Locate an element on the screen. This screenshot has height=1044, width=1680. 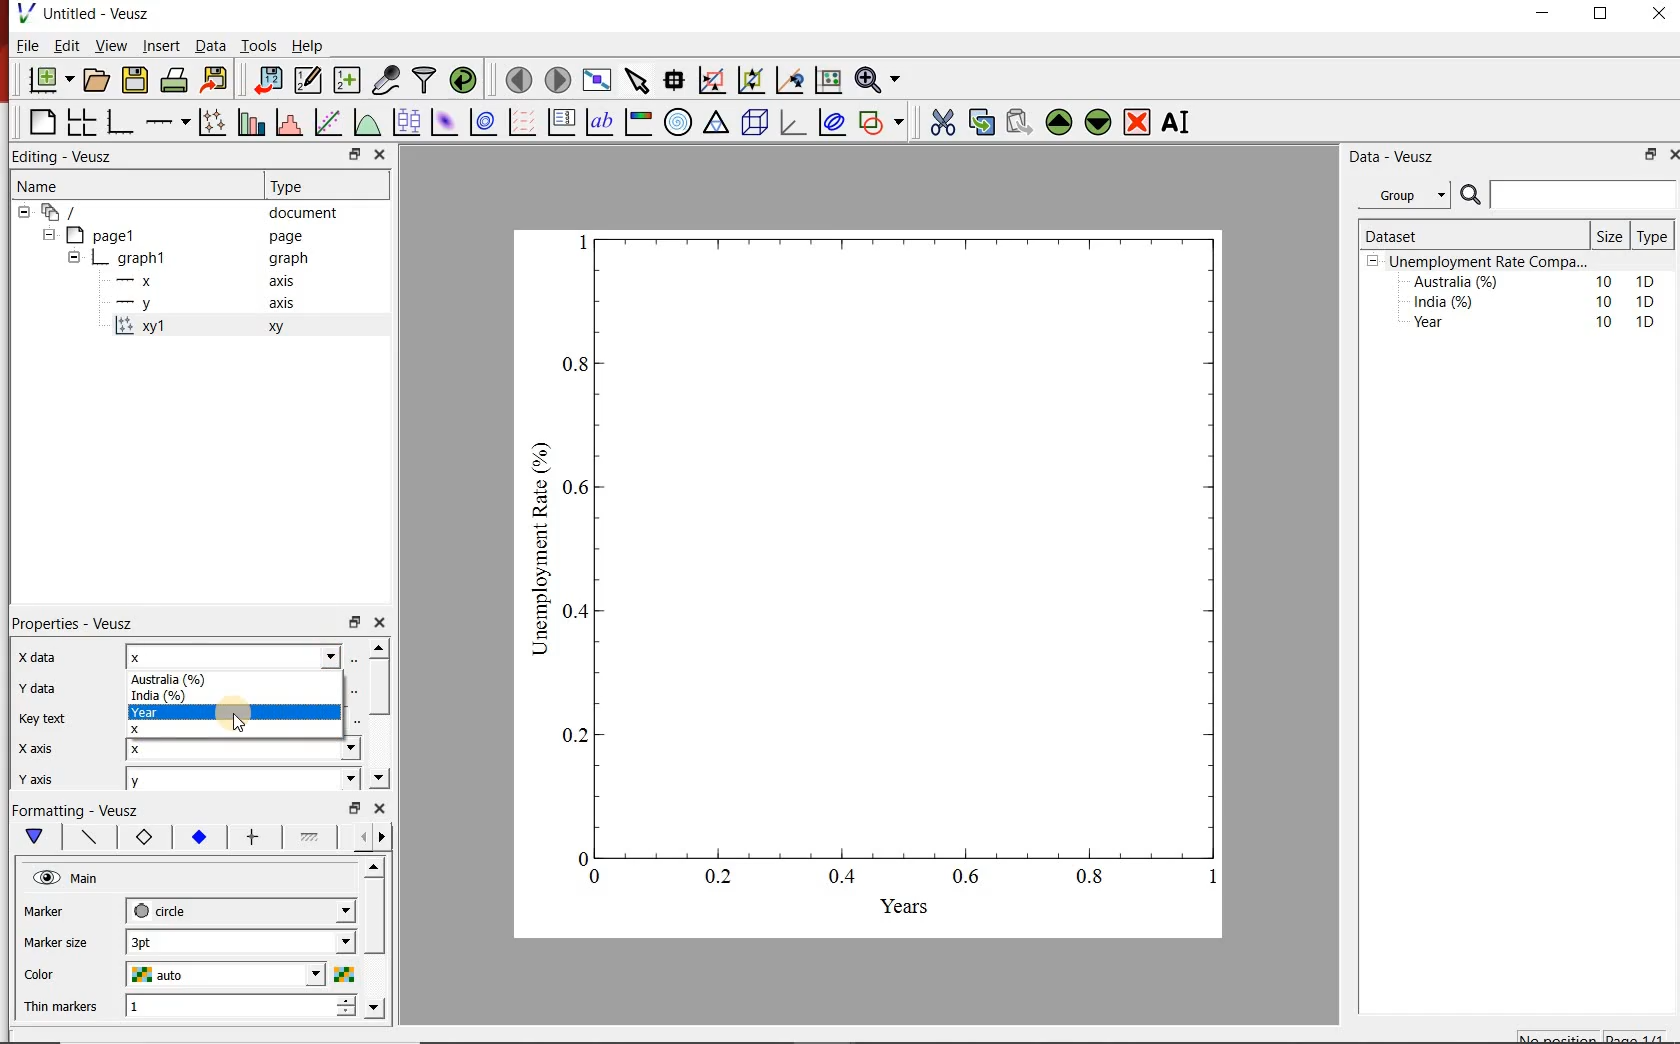
Formatting - Veusz is located at coordinates (75, 808).